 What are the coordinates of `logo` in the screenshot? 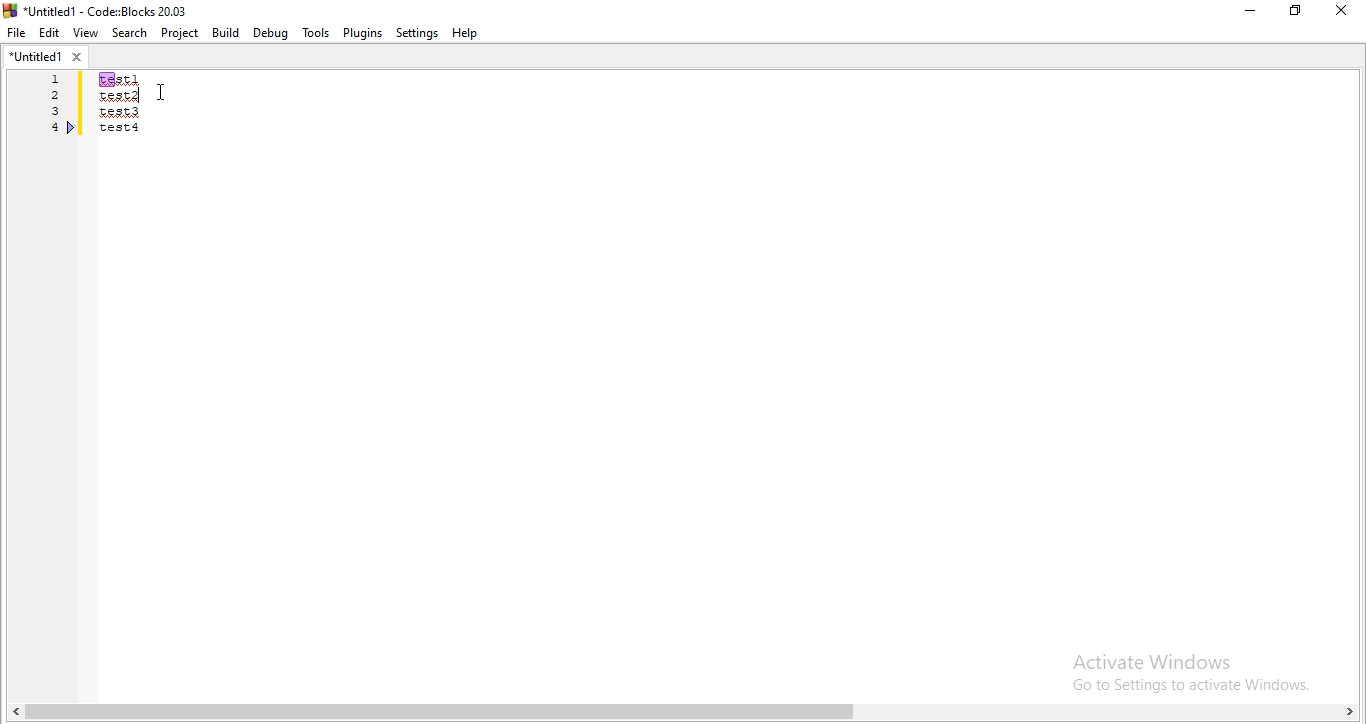 It's located at (98, 9).